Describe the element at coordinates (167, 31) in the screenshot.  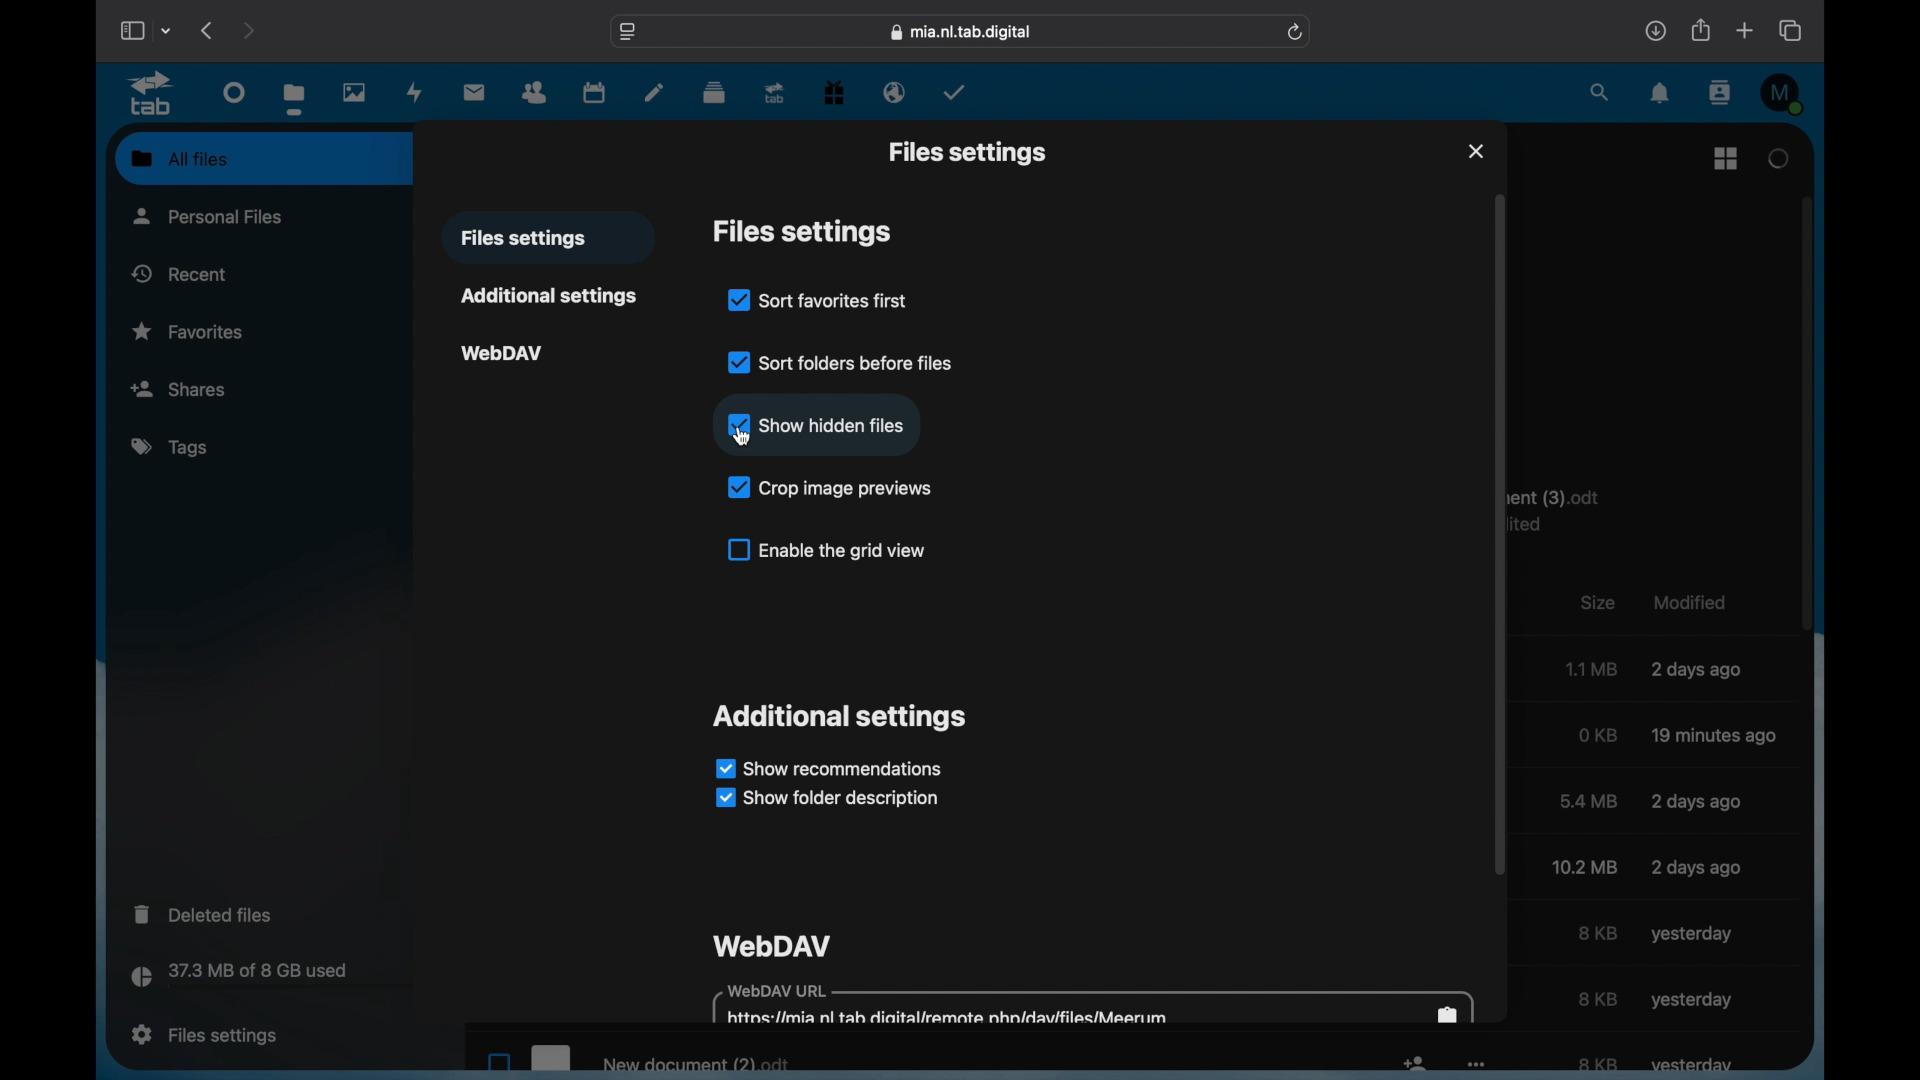
I see `tab group picker` at that location.